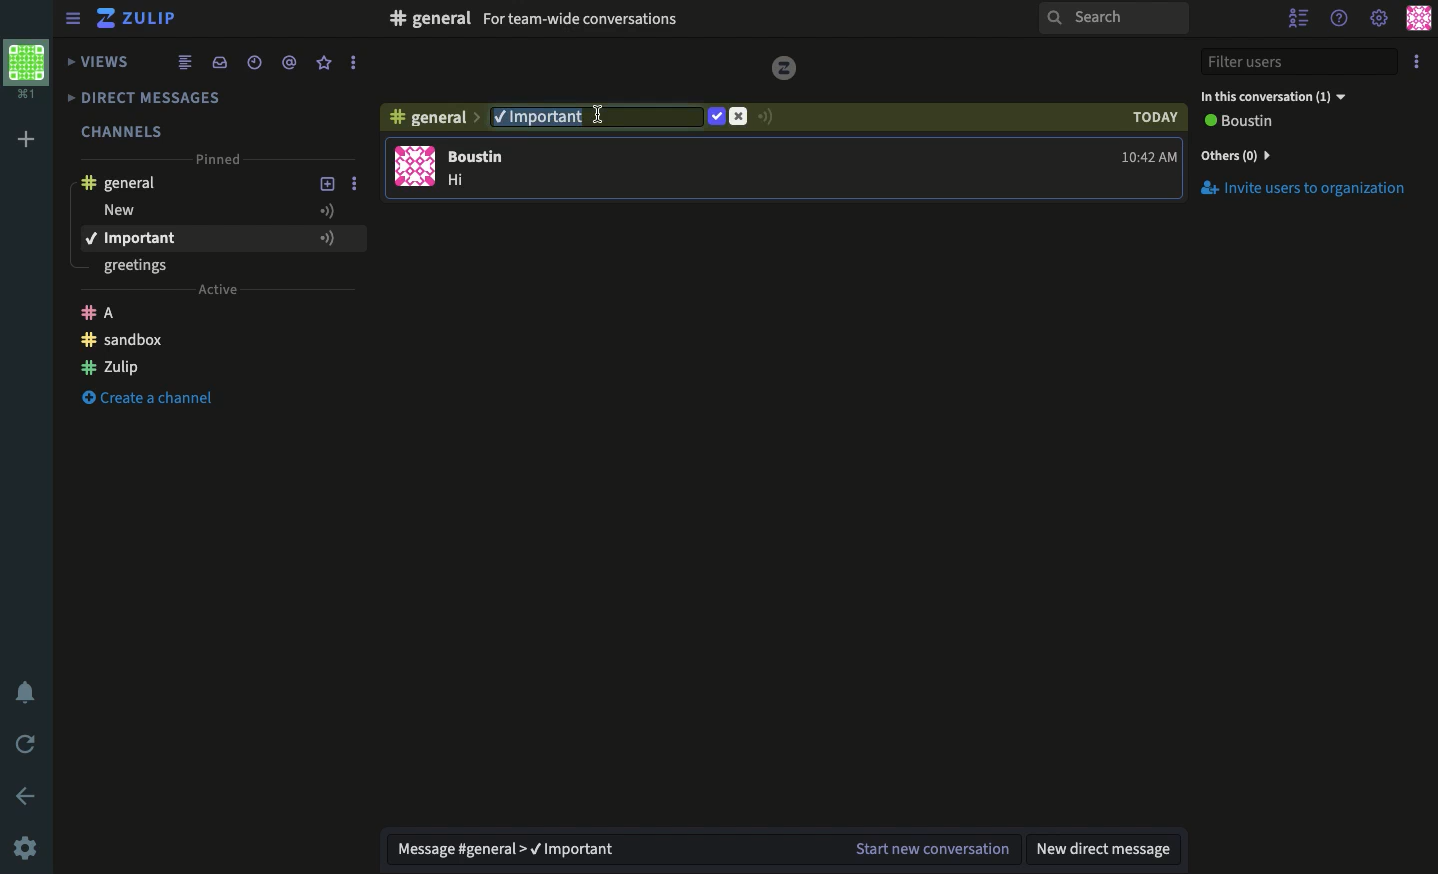 This screenshot has width=1438, height=874. I want to click on Typing, so click(590, 117).